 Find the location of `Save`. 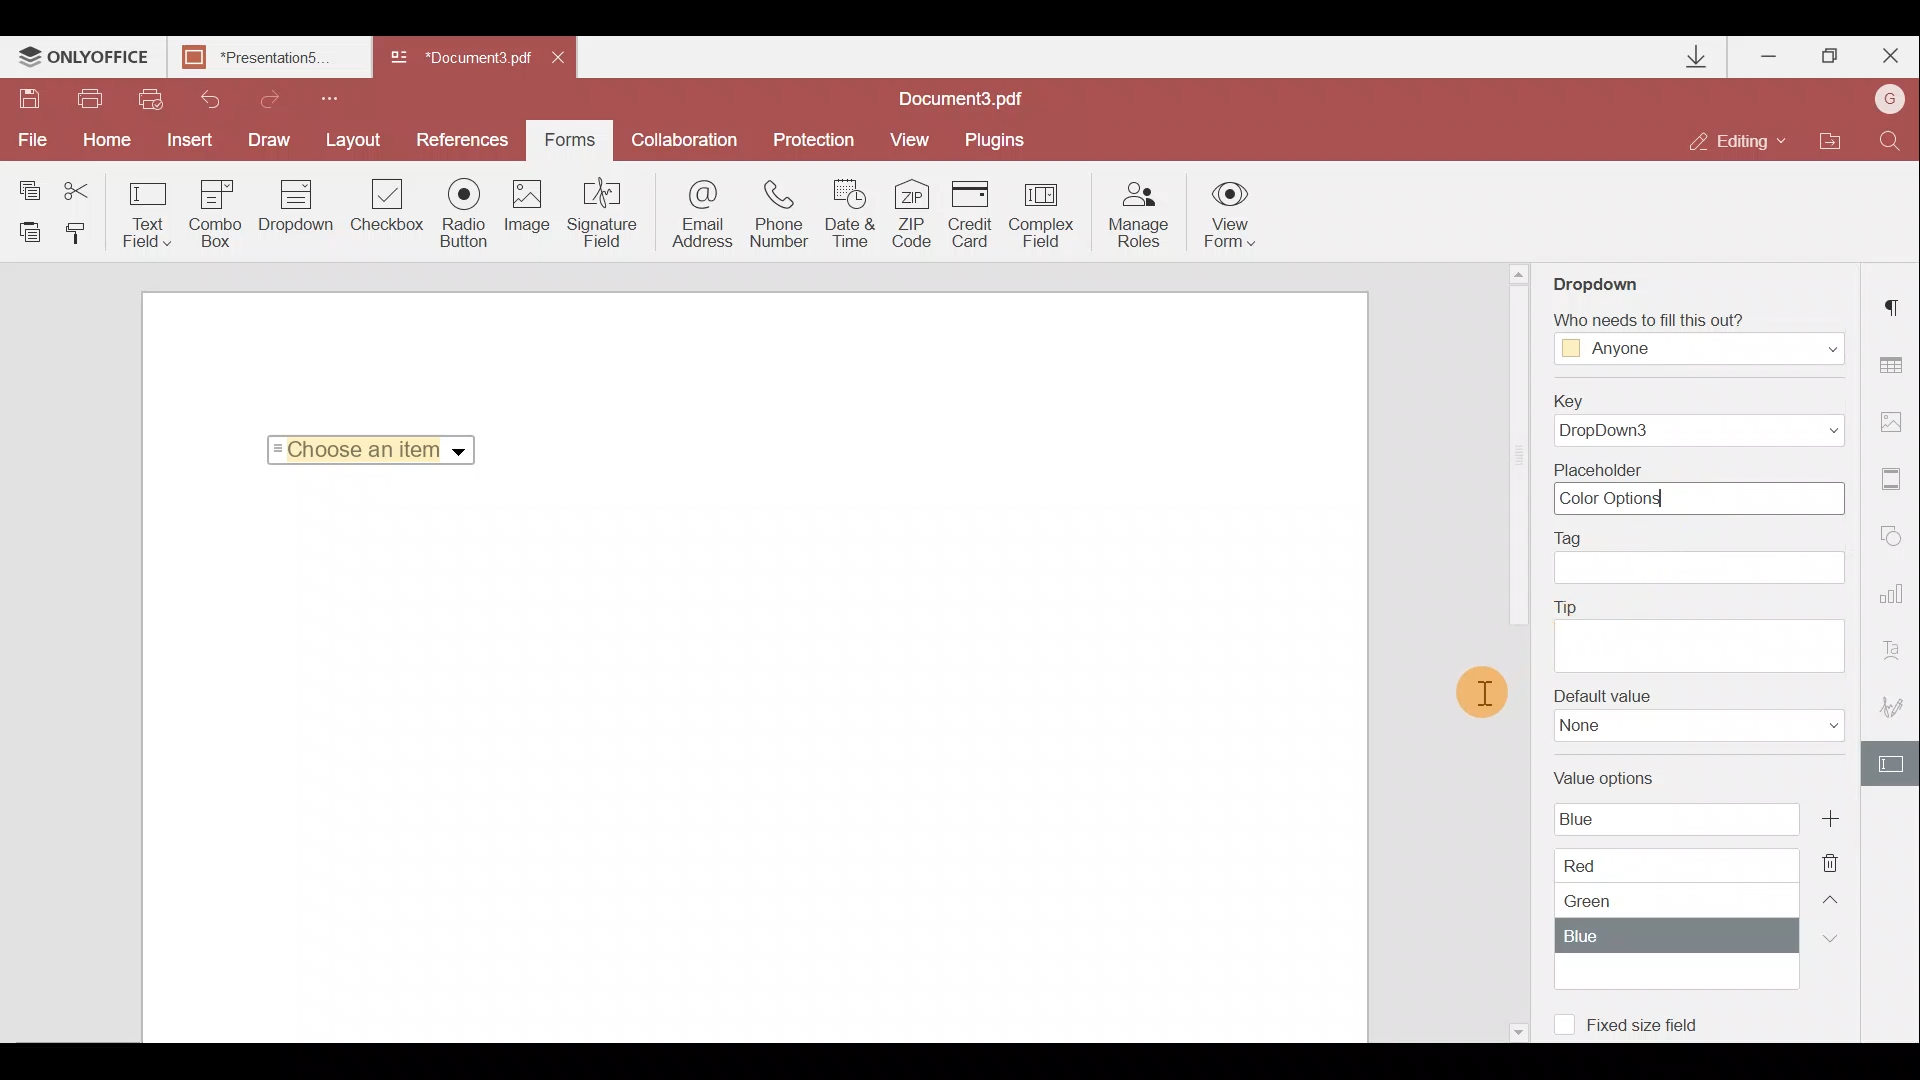

Save is located at coordinates (29, 99).